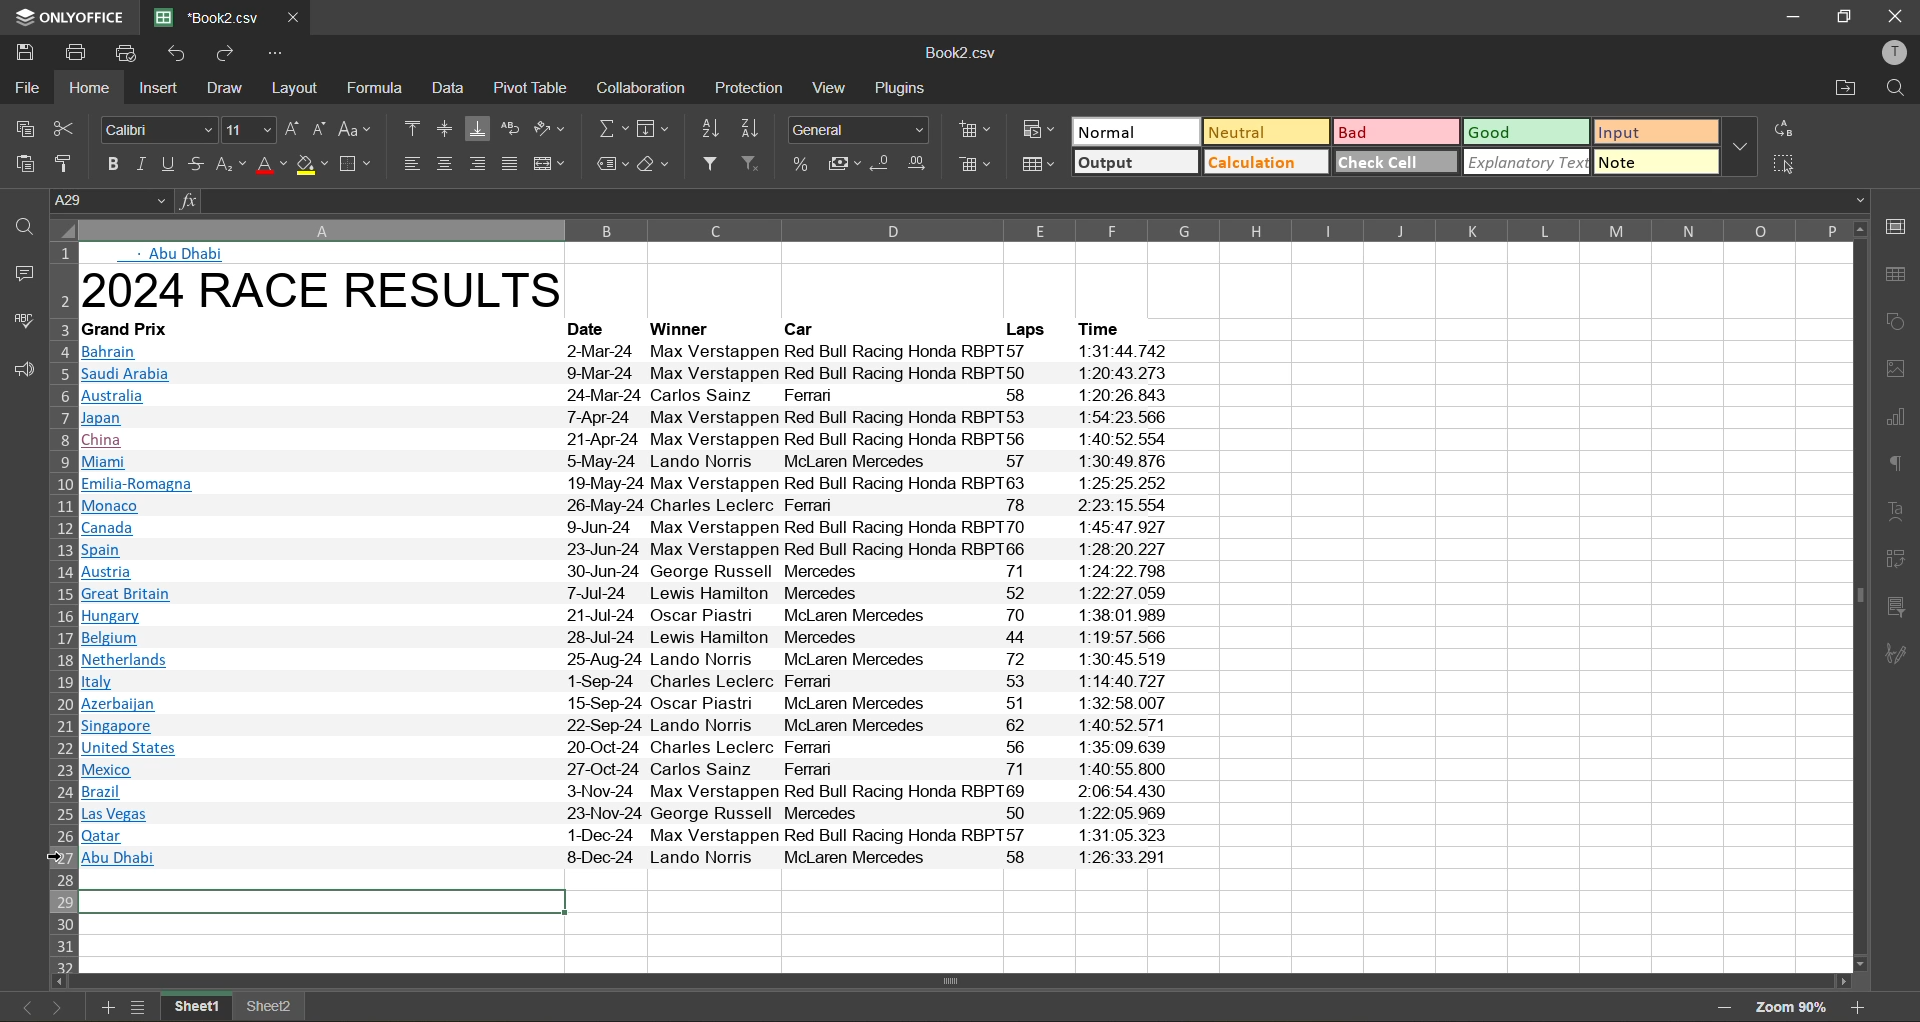  What do you see at coordinates (708, 129) in the screenshot?
I see `sort ascending` at bounding box center [708, 129].